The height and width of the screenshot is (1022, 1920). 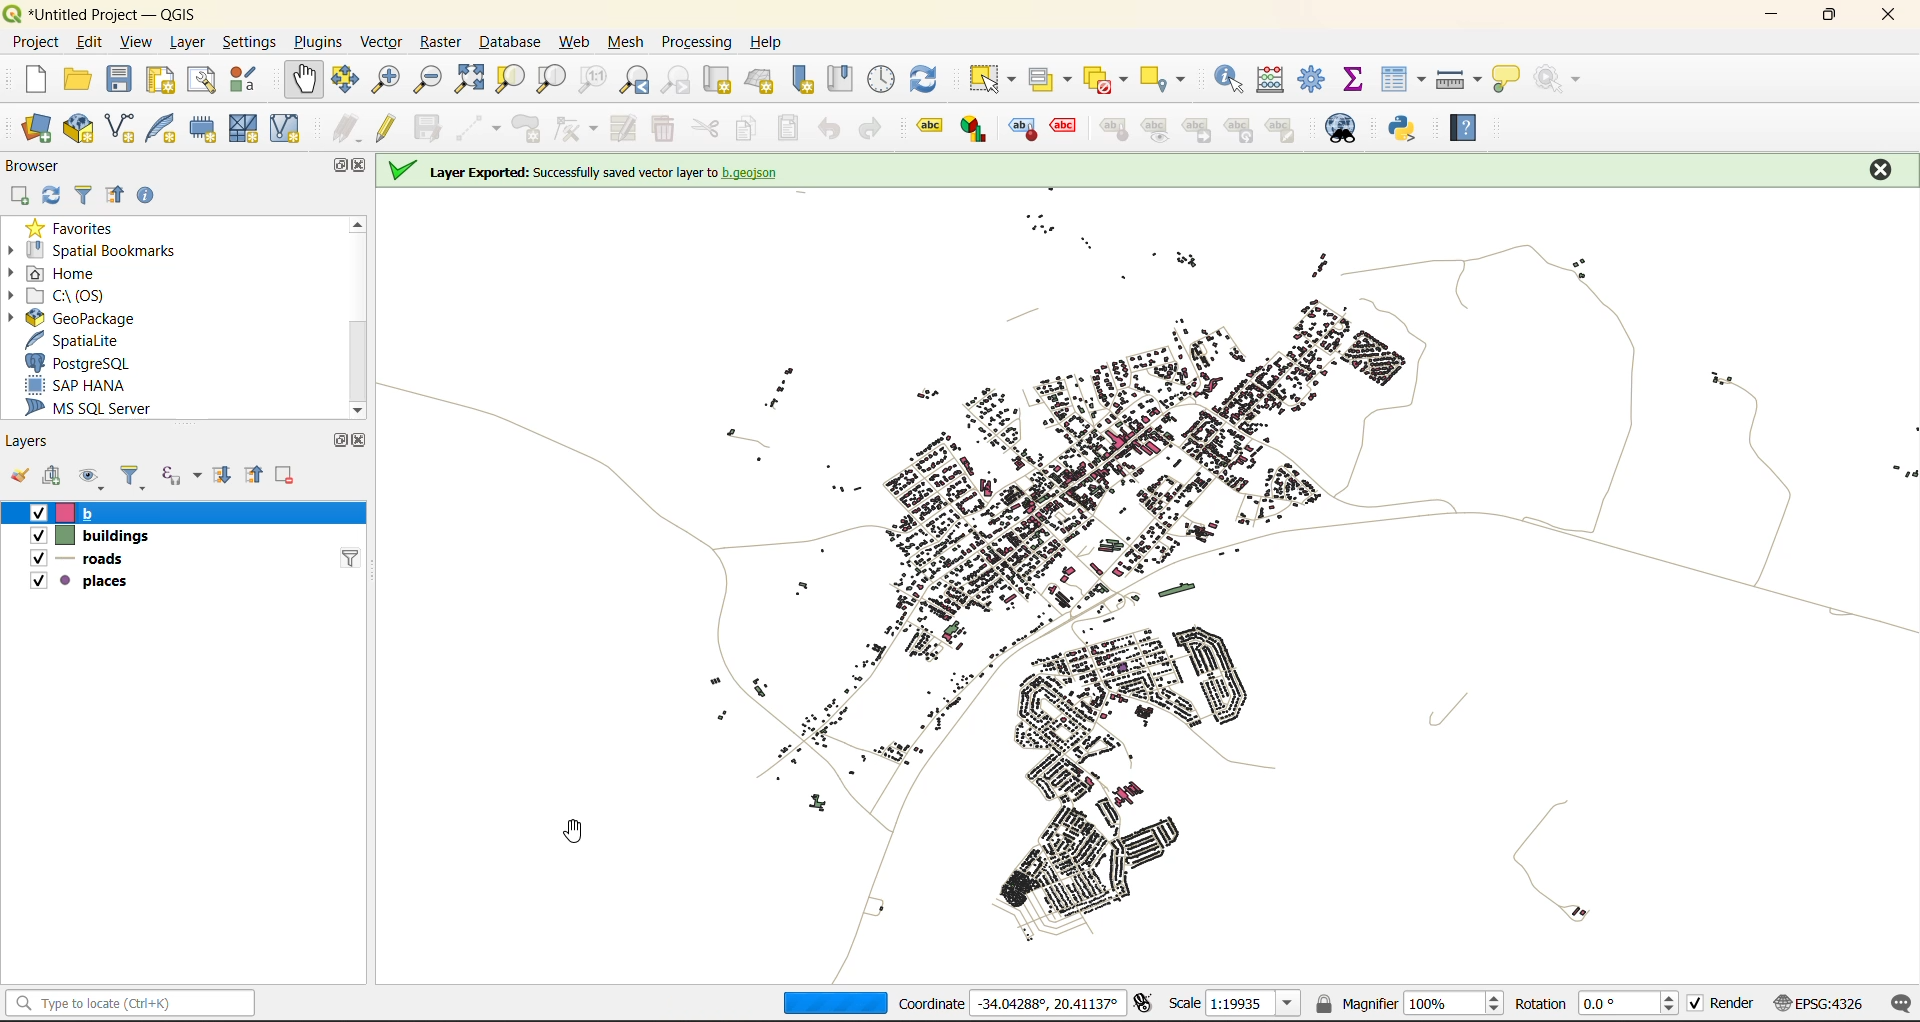 What do you see at coordinates (136, 44) in the screenshot?
I see `view` at bounding box center [136, 44].